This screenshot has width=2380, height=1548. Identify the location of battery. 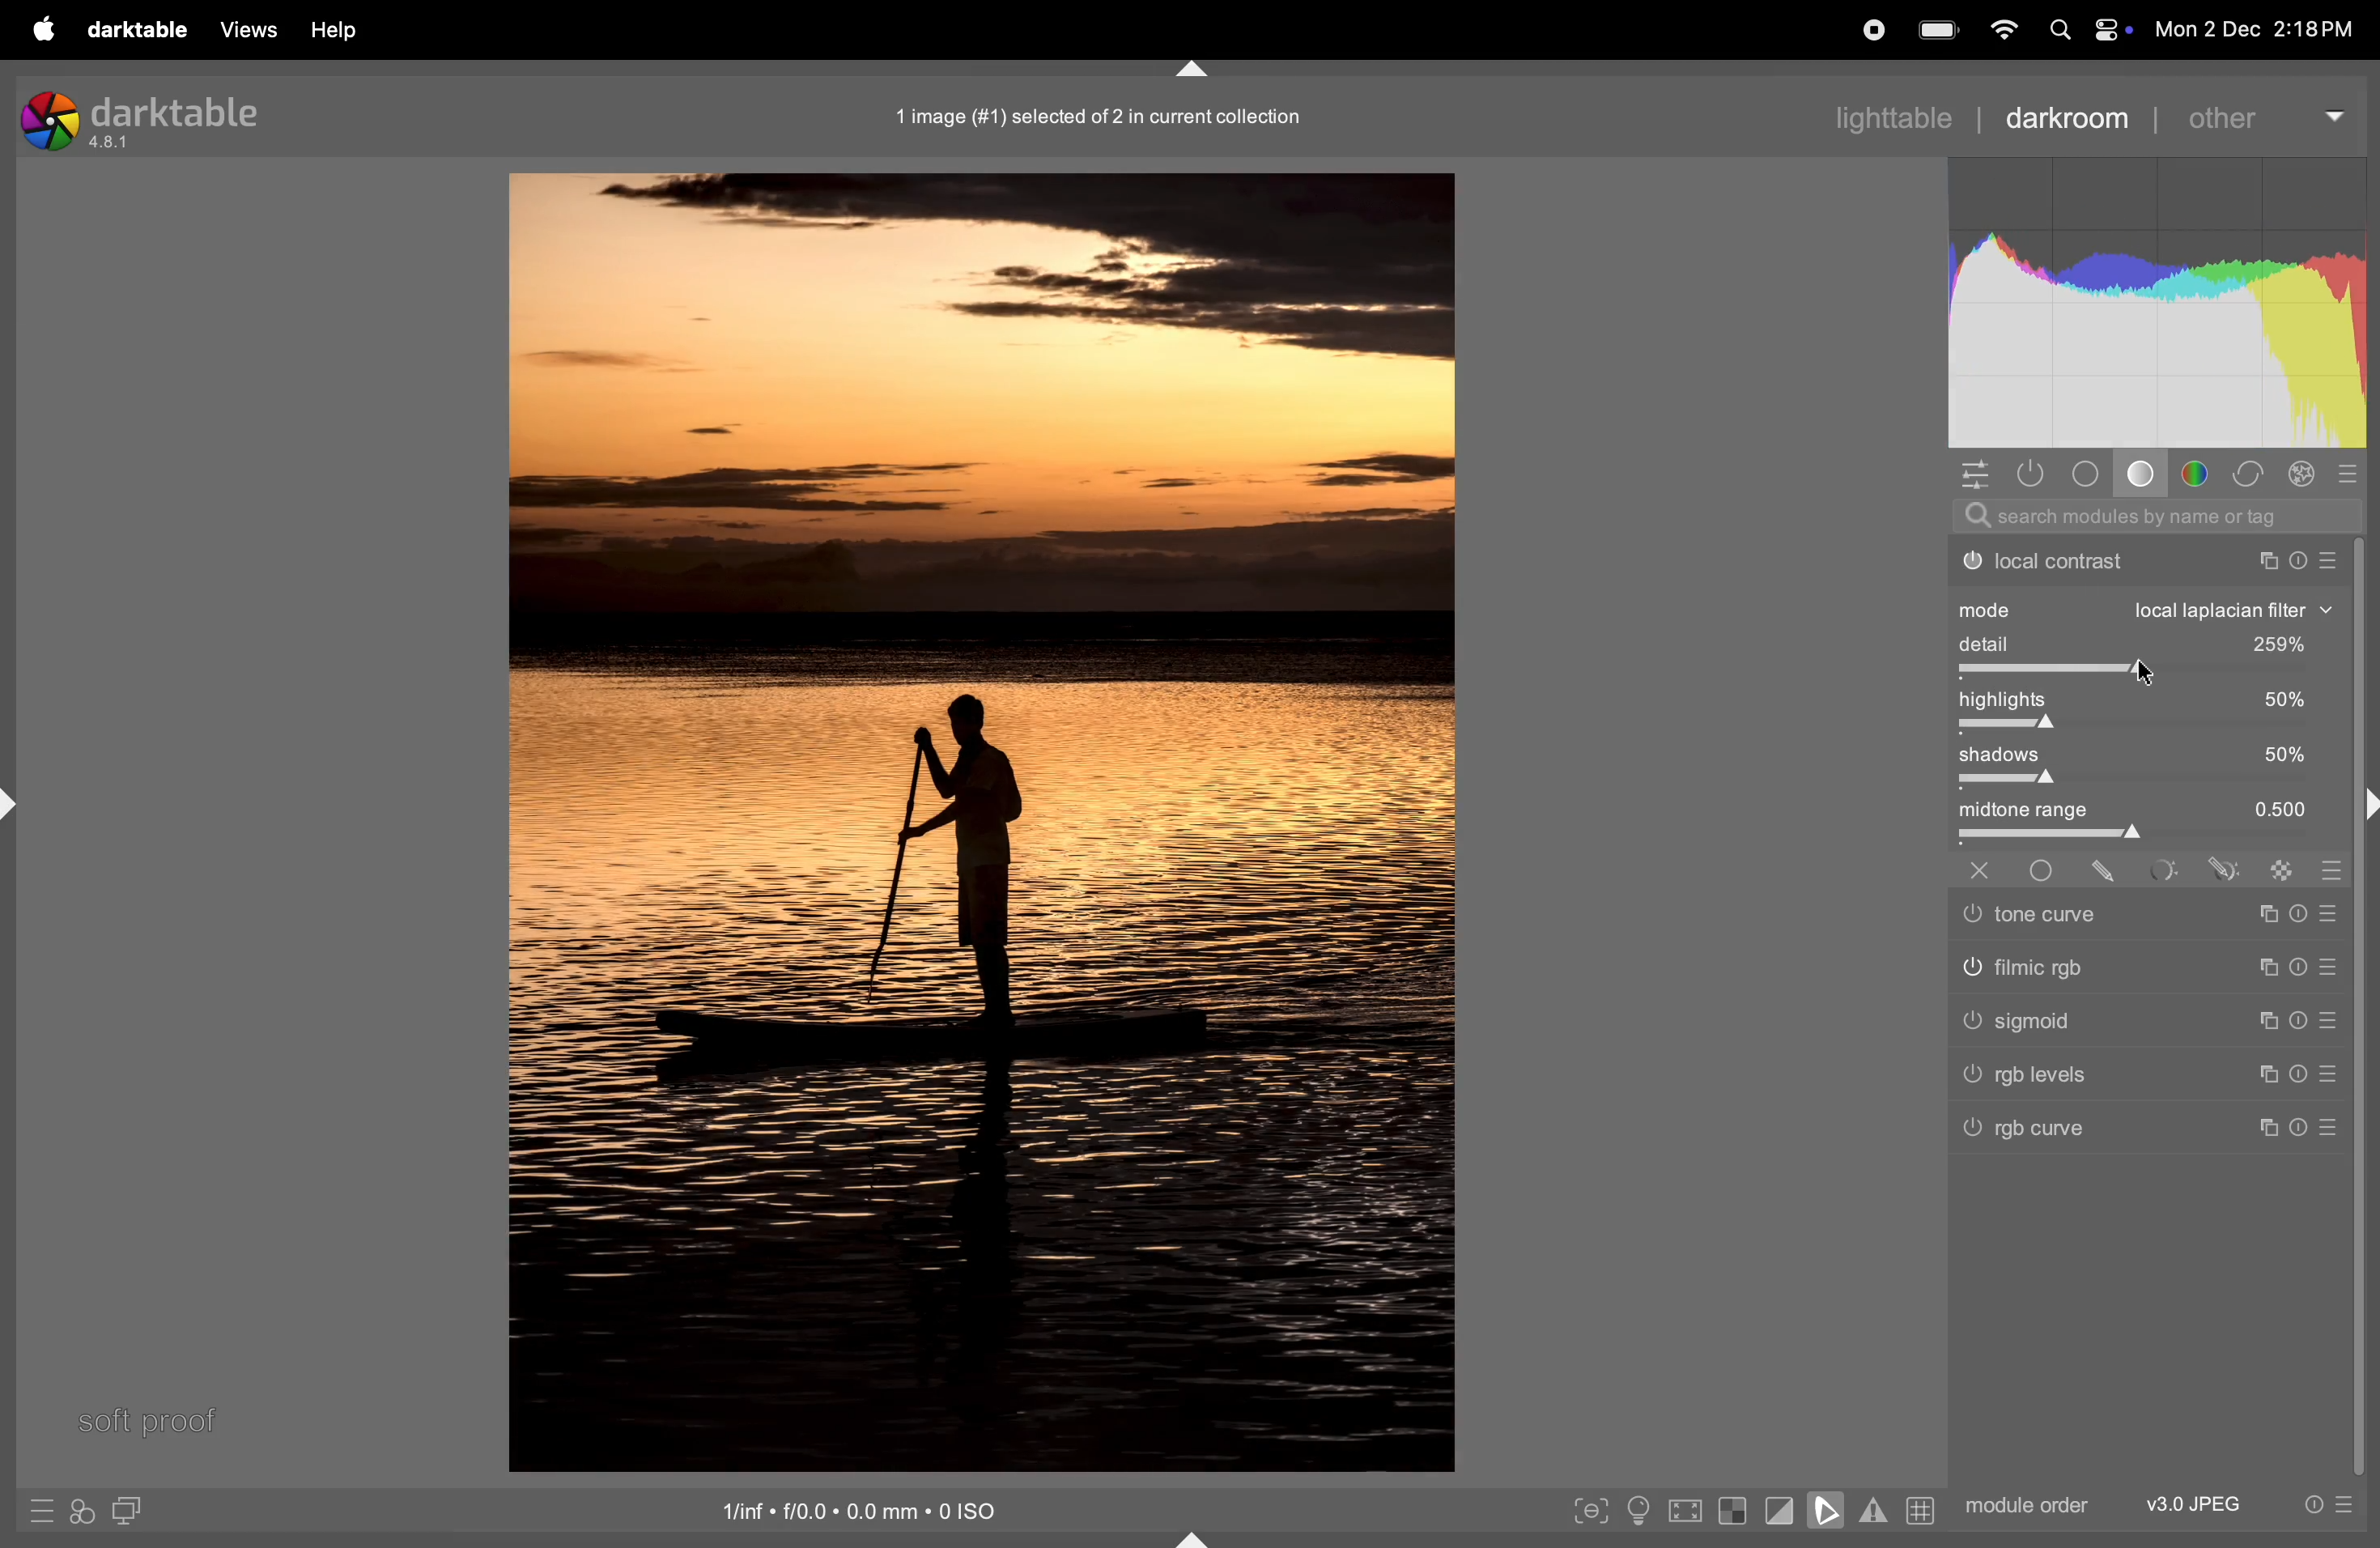
(1940, 27).